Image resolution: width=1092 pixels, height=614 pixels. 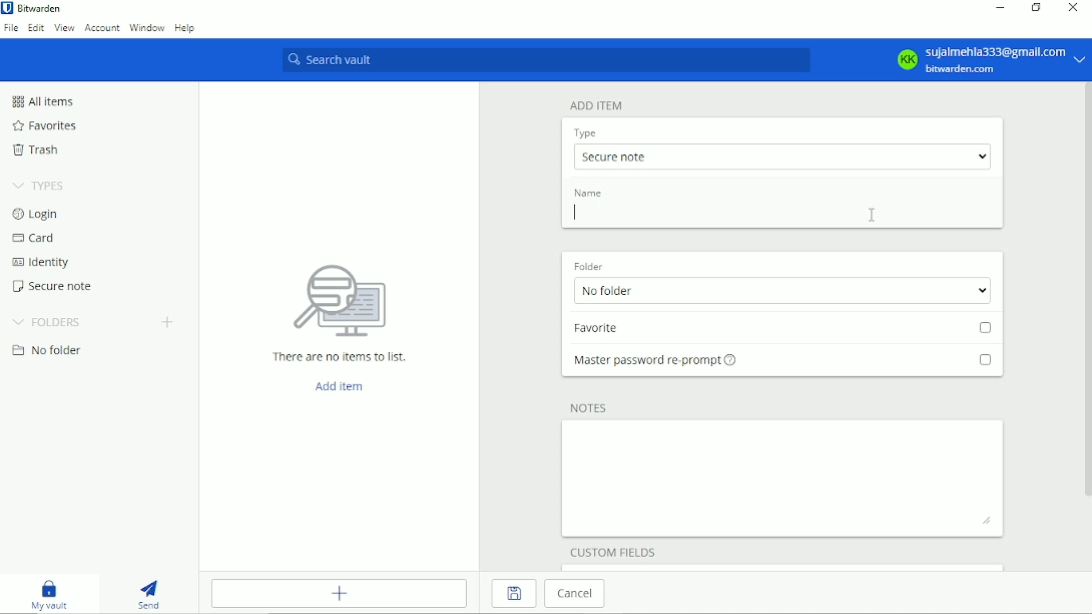 What do you see at coordinates (37, 213) in the screenshot?
I see `Login` at bounding box center [37, 213].